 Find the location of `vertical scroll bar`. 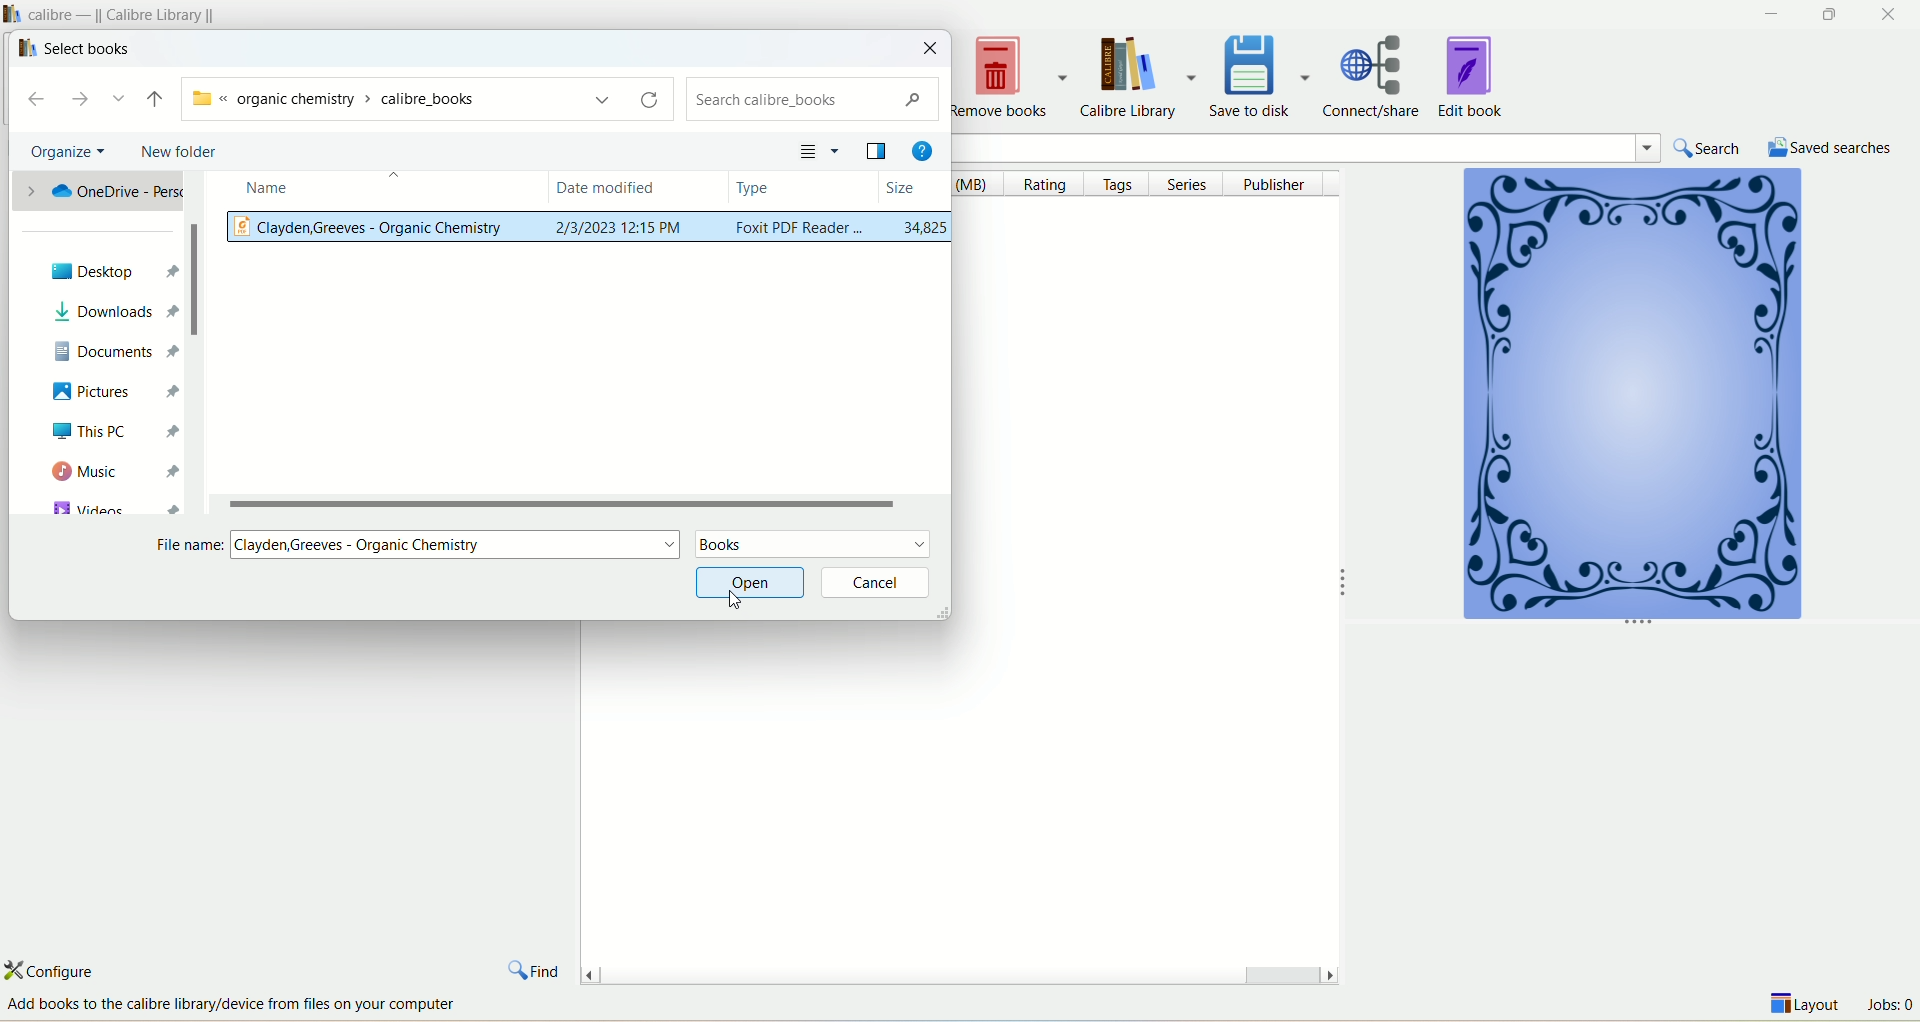

vertical scroll bar is located at coordinates (193, 343).